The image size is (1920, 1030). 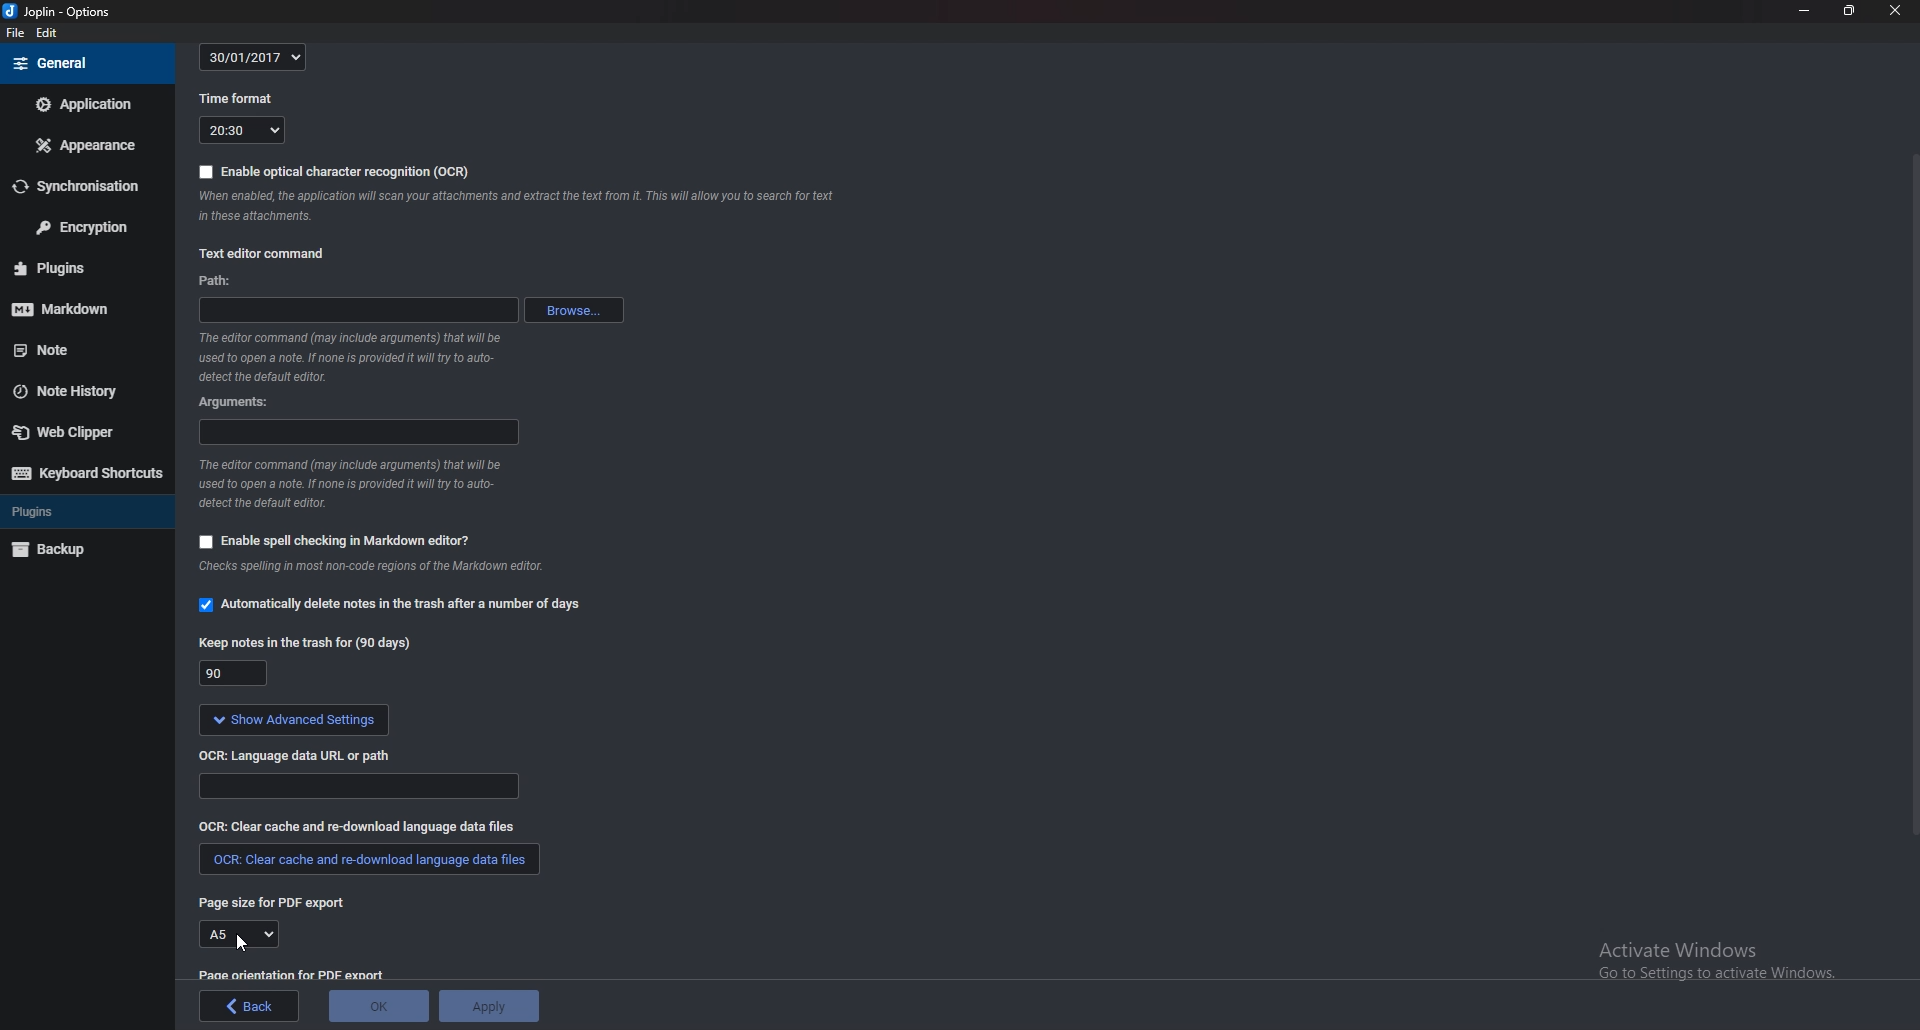 I want to click on Plugins, so click(x=84, y=510).